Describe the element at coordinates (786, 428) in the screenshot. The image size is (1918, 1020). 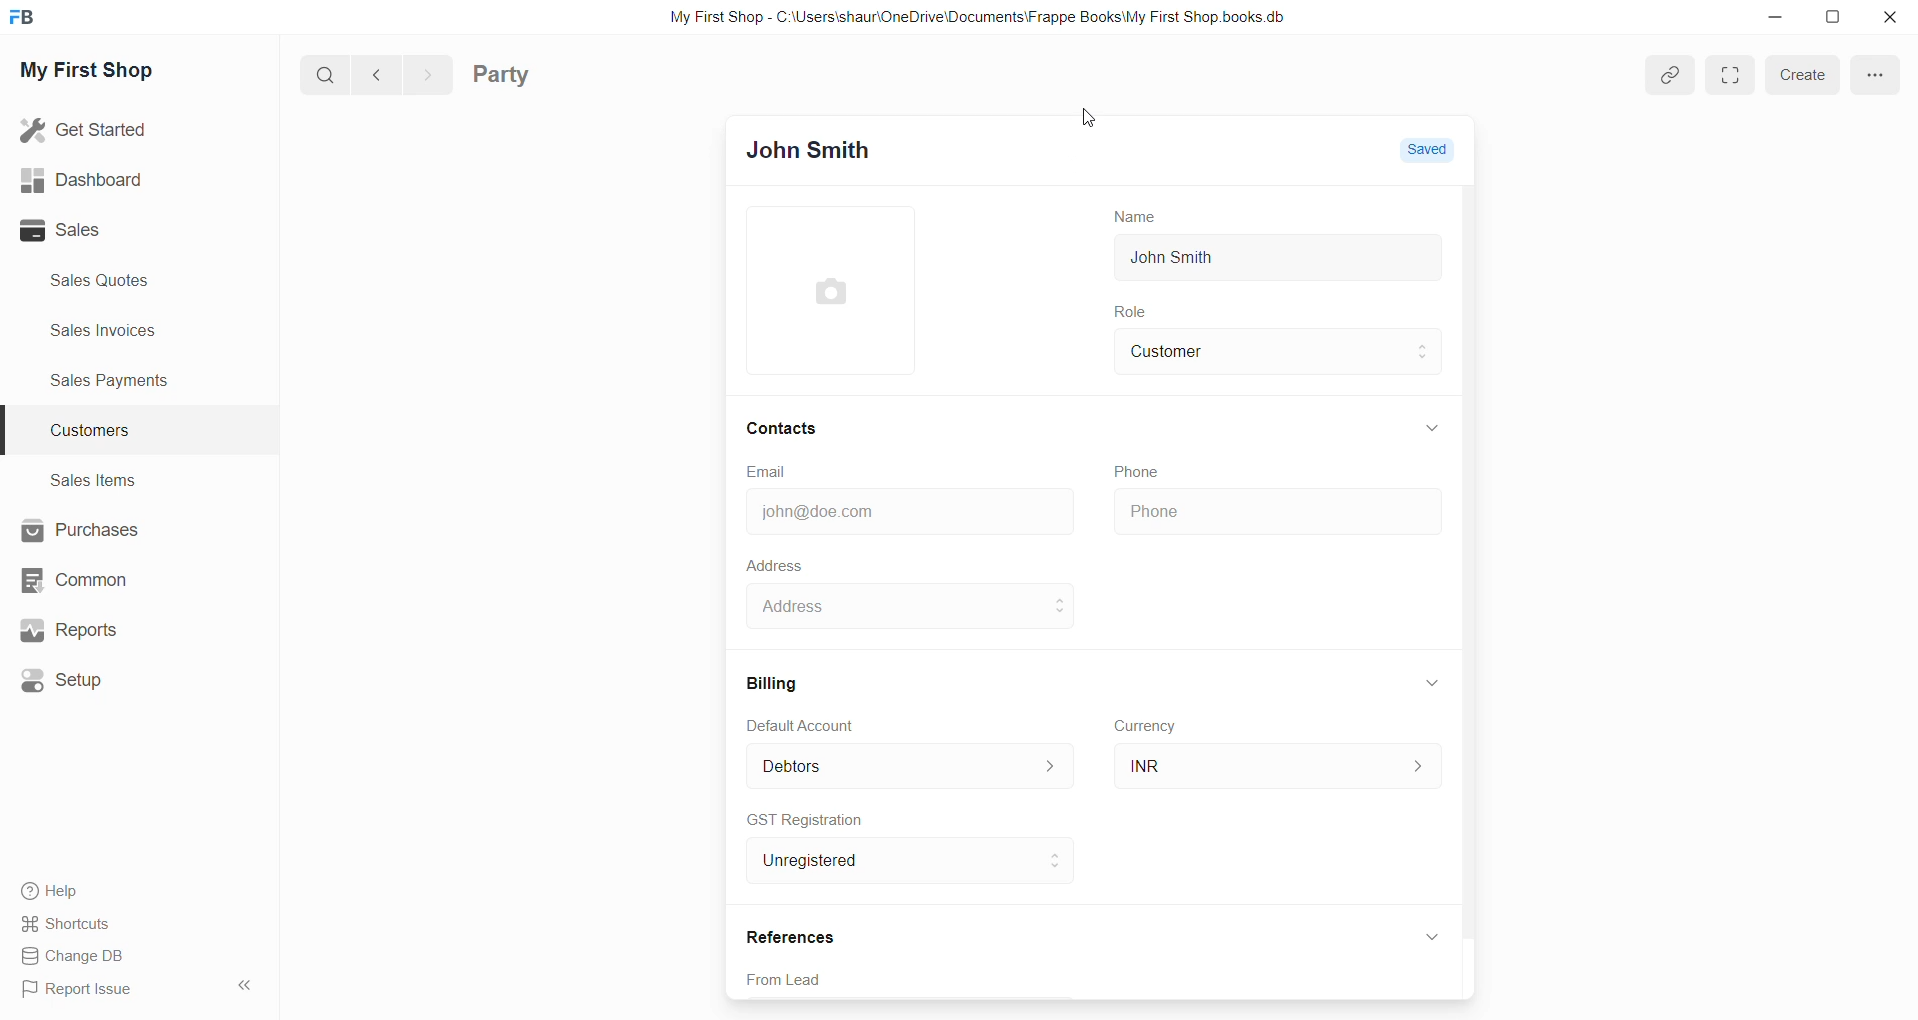
I see `Contacts` at that location.